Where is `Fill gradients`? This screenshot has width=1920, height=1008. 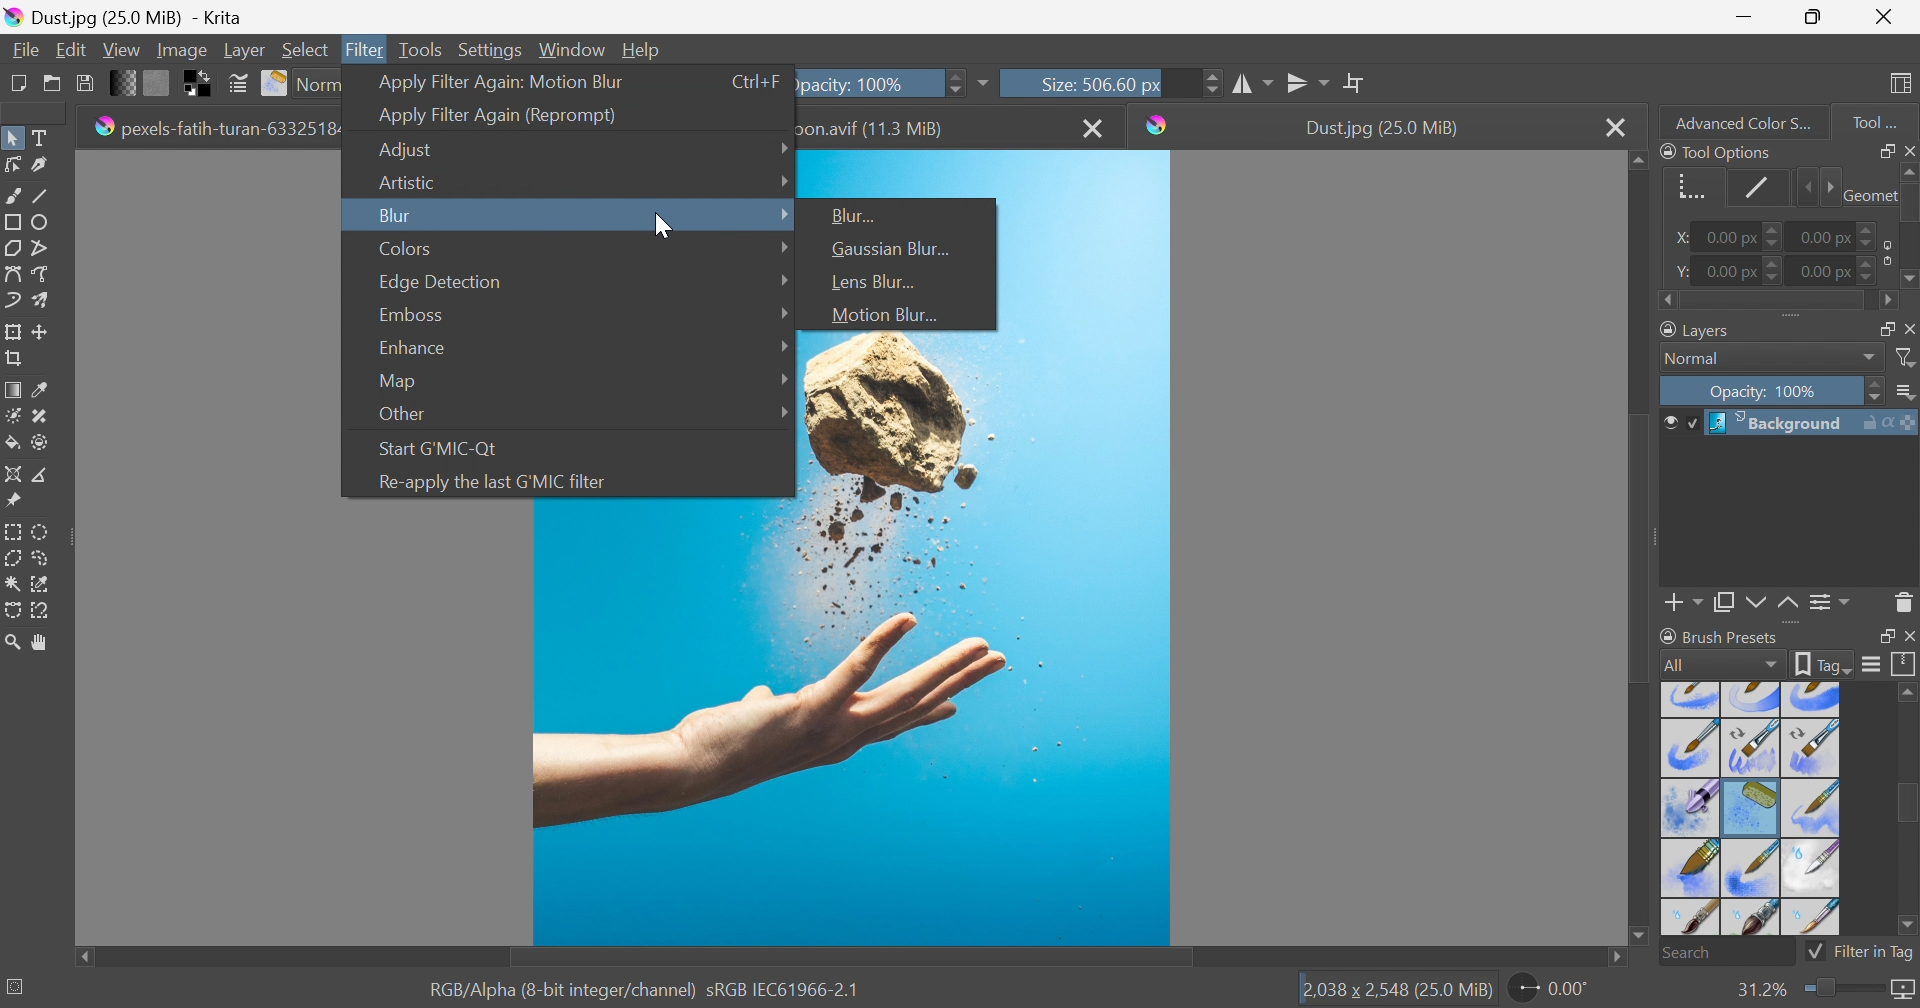 Fill gradients is located at coordinates (124, 81).